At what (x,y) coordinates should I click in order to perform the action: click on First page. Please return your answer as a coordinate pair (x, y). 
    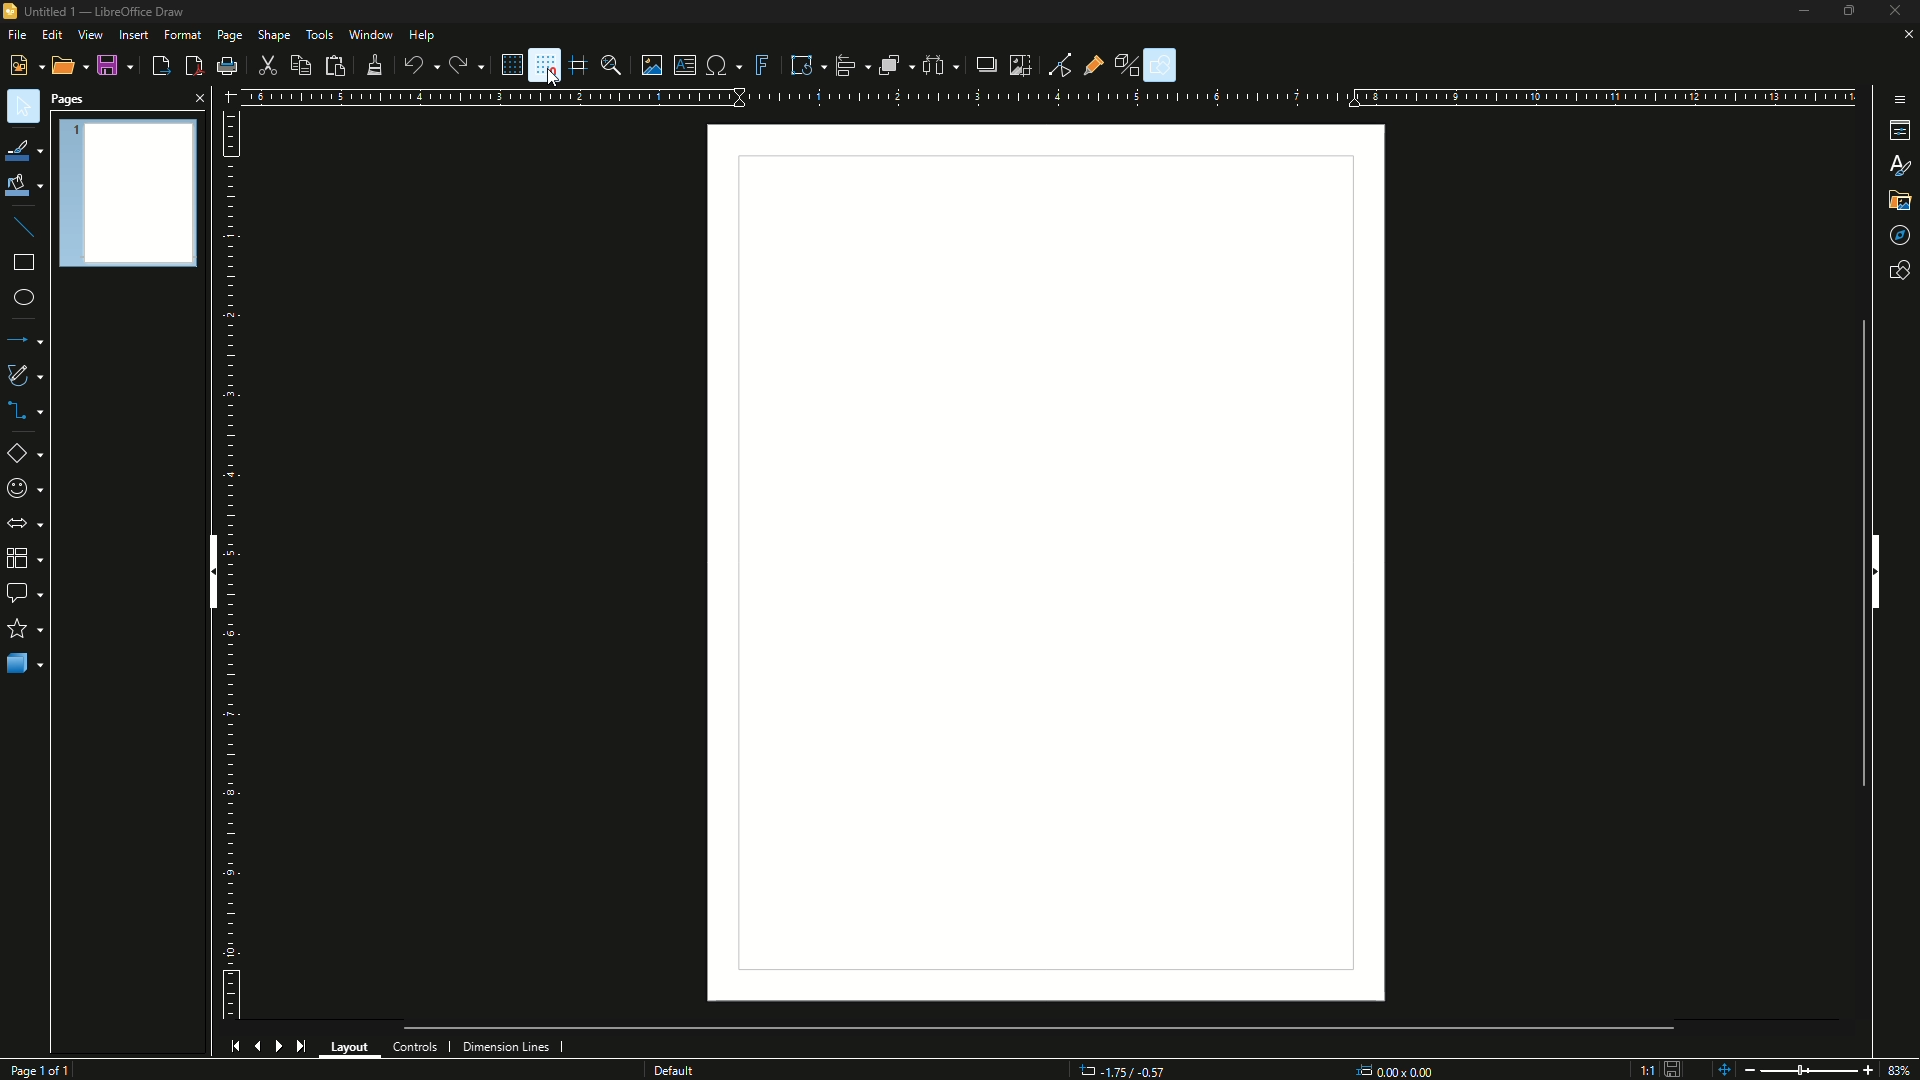
    Looking at the image, I should click on (233, 1044).